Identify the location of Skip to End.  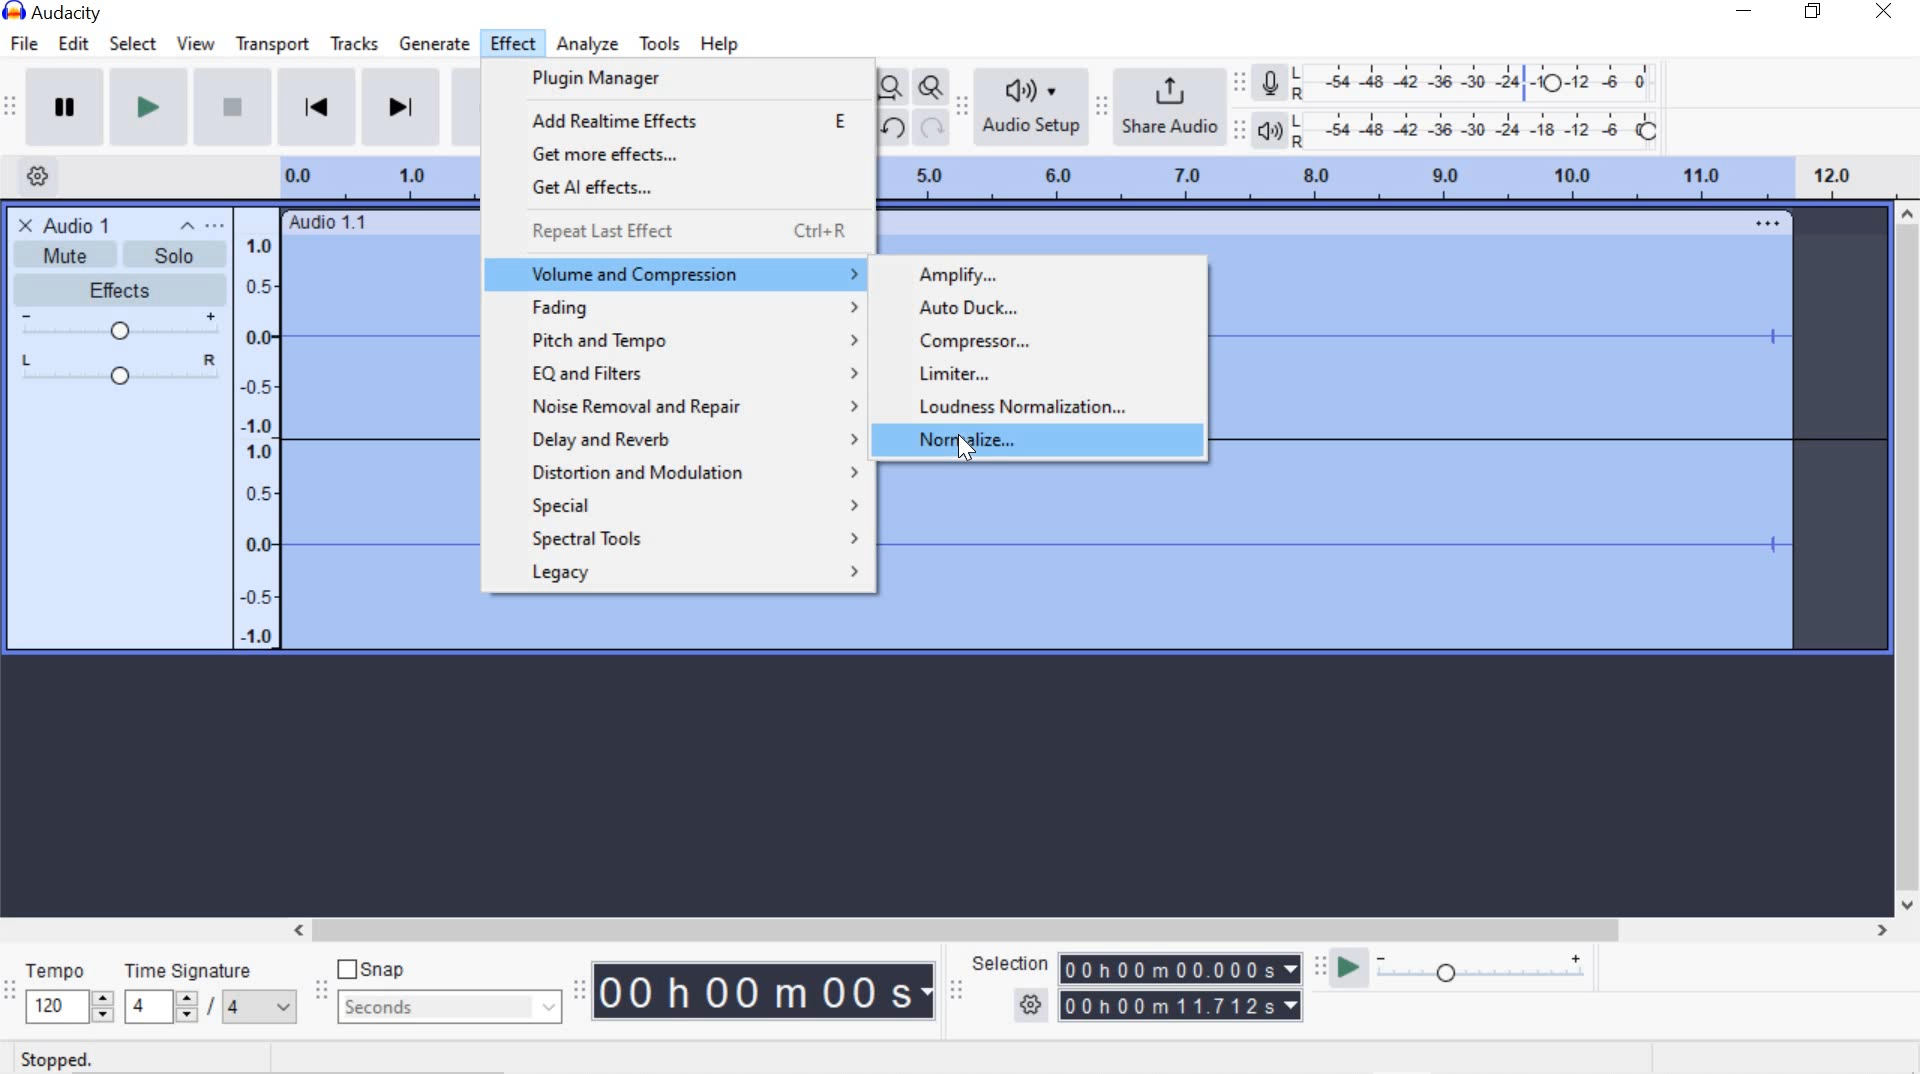
(404, 110).